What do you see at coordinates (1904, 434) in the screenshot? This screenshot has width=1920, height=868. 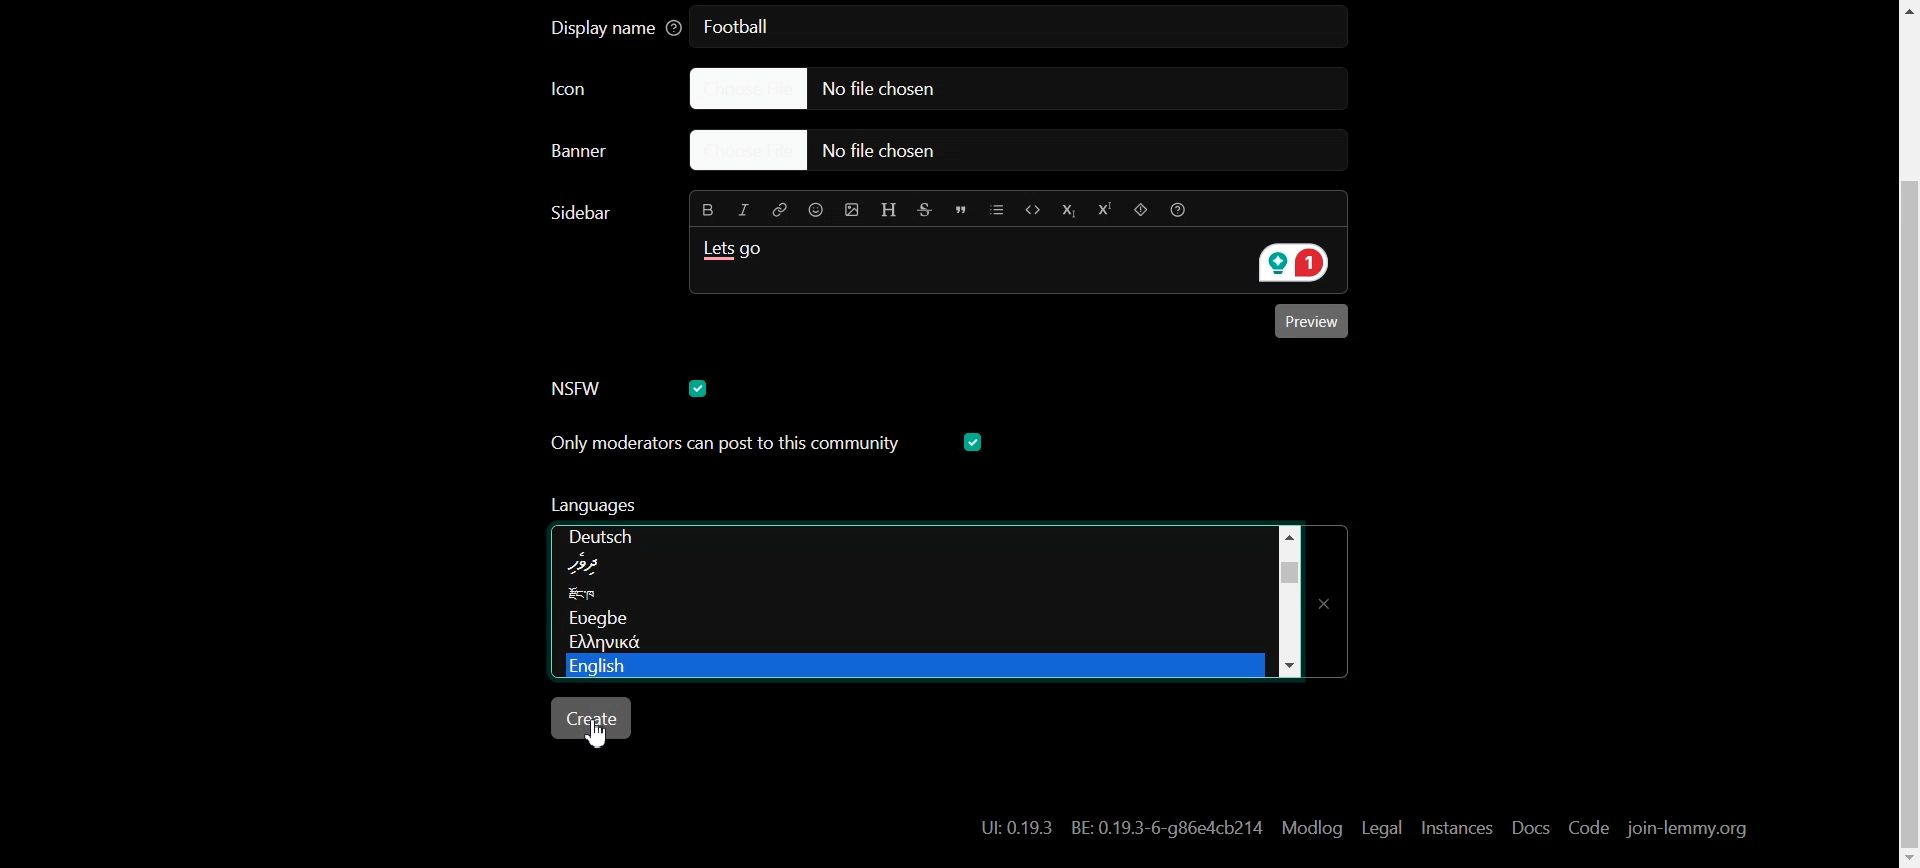 I see `Vertical Scroll bar` at bounding box center [1904, 434].